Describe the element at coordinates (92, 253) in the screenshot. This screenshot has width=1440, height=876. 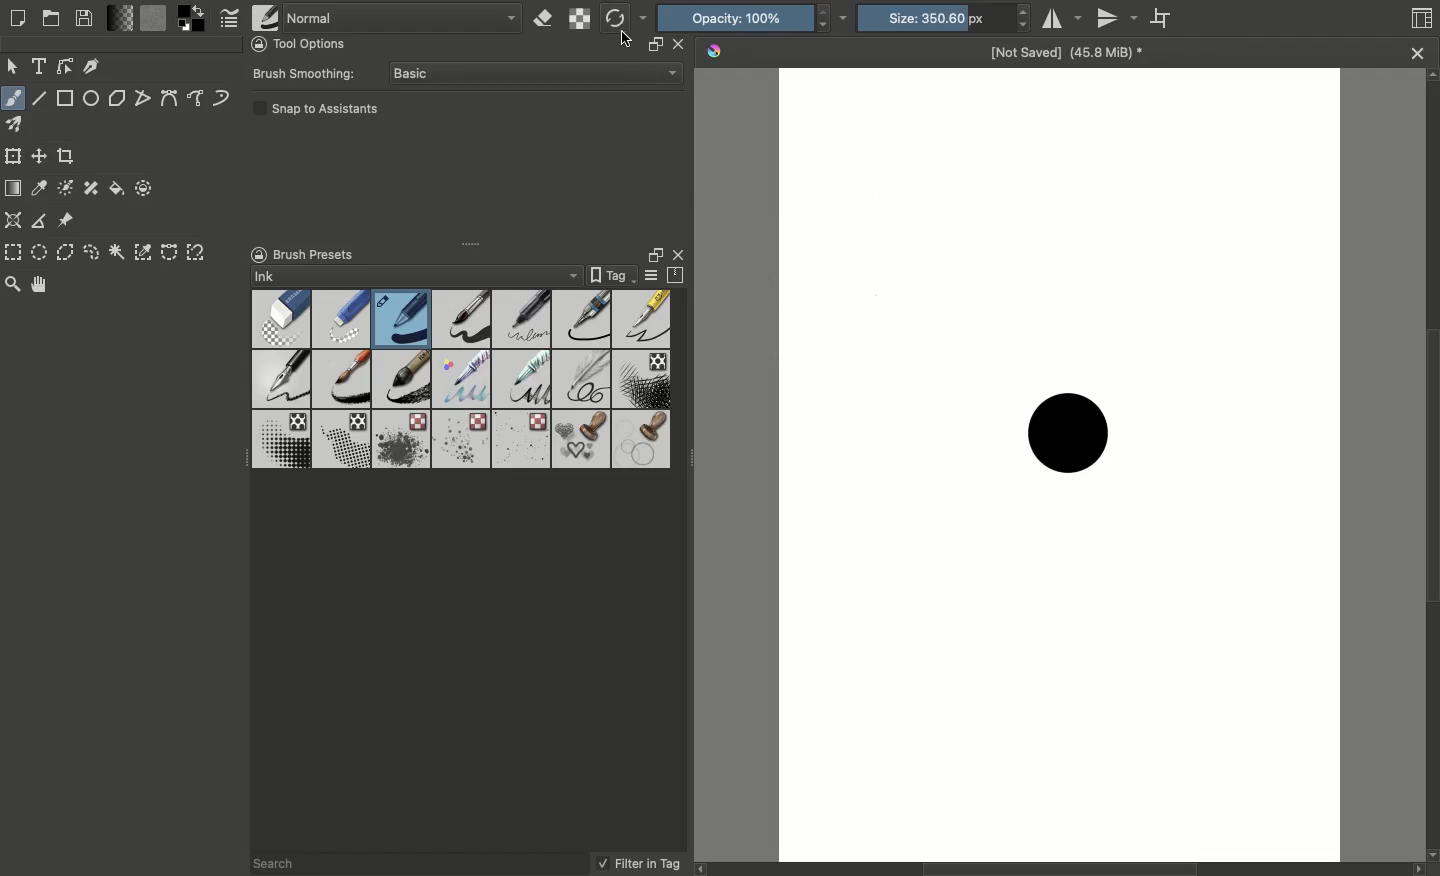
I see `Freeform selection tool` at that location.